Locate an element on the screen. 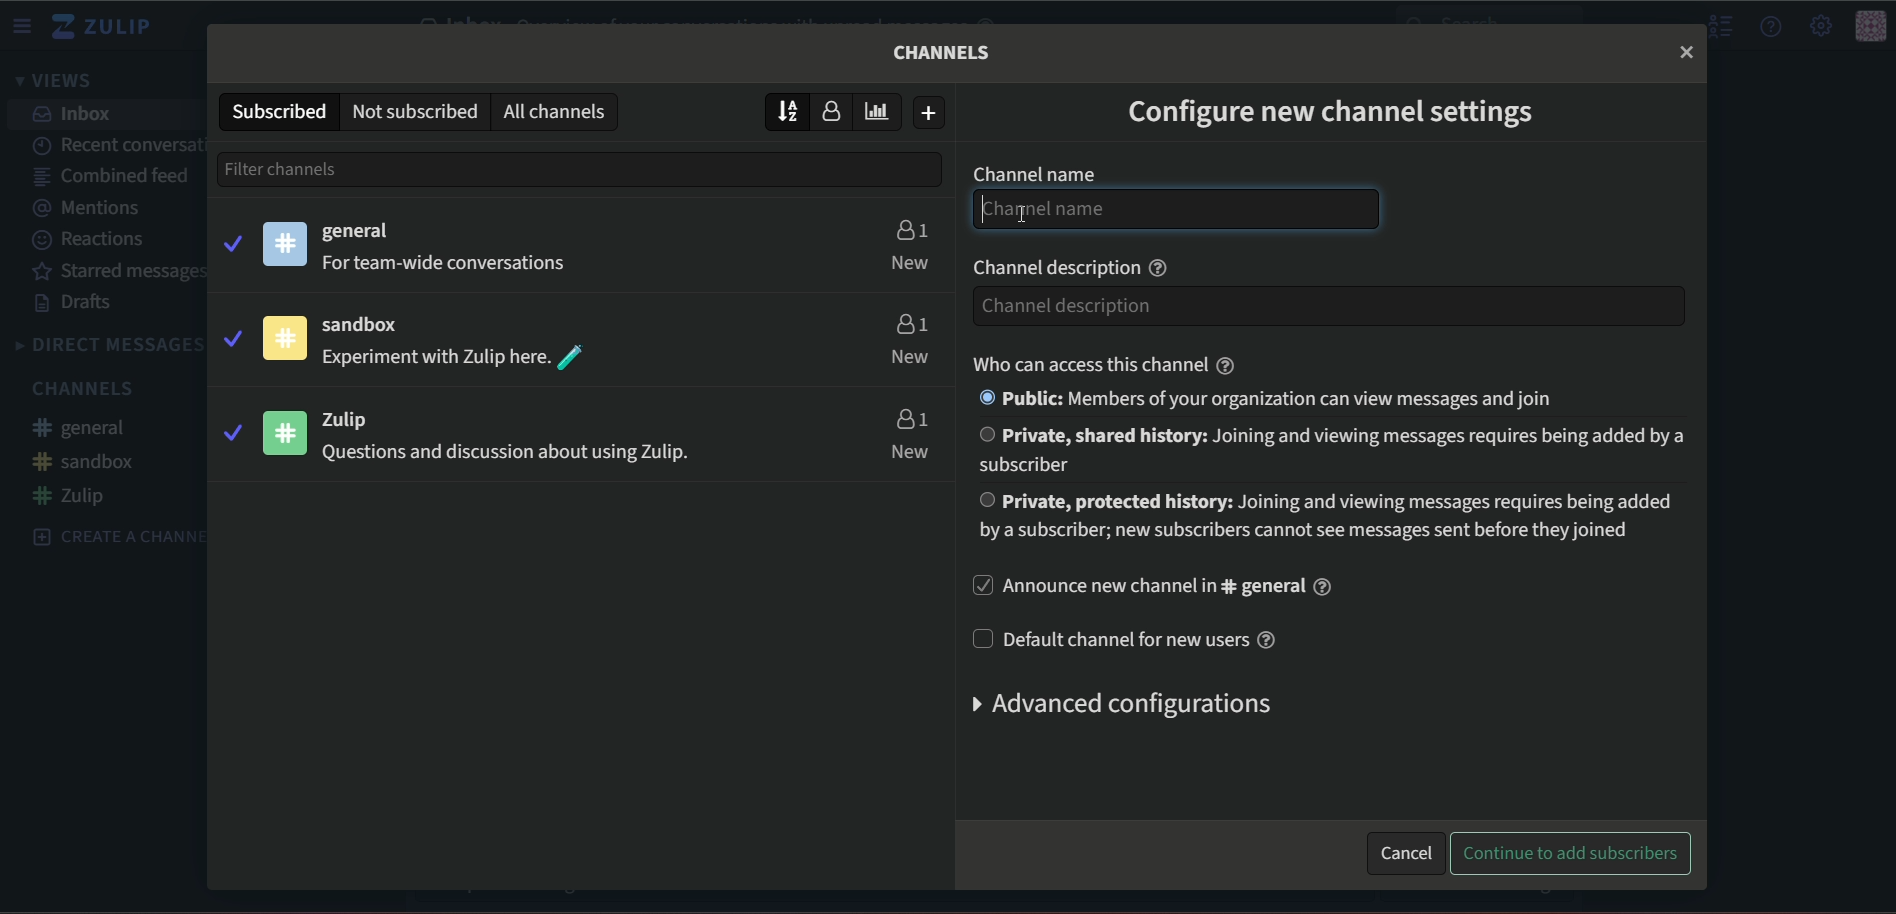 This screenshot has width=1896, height=914. zulip is located at coordinates (360, 420).